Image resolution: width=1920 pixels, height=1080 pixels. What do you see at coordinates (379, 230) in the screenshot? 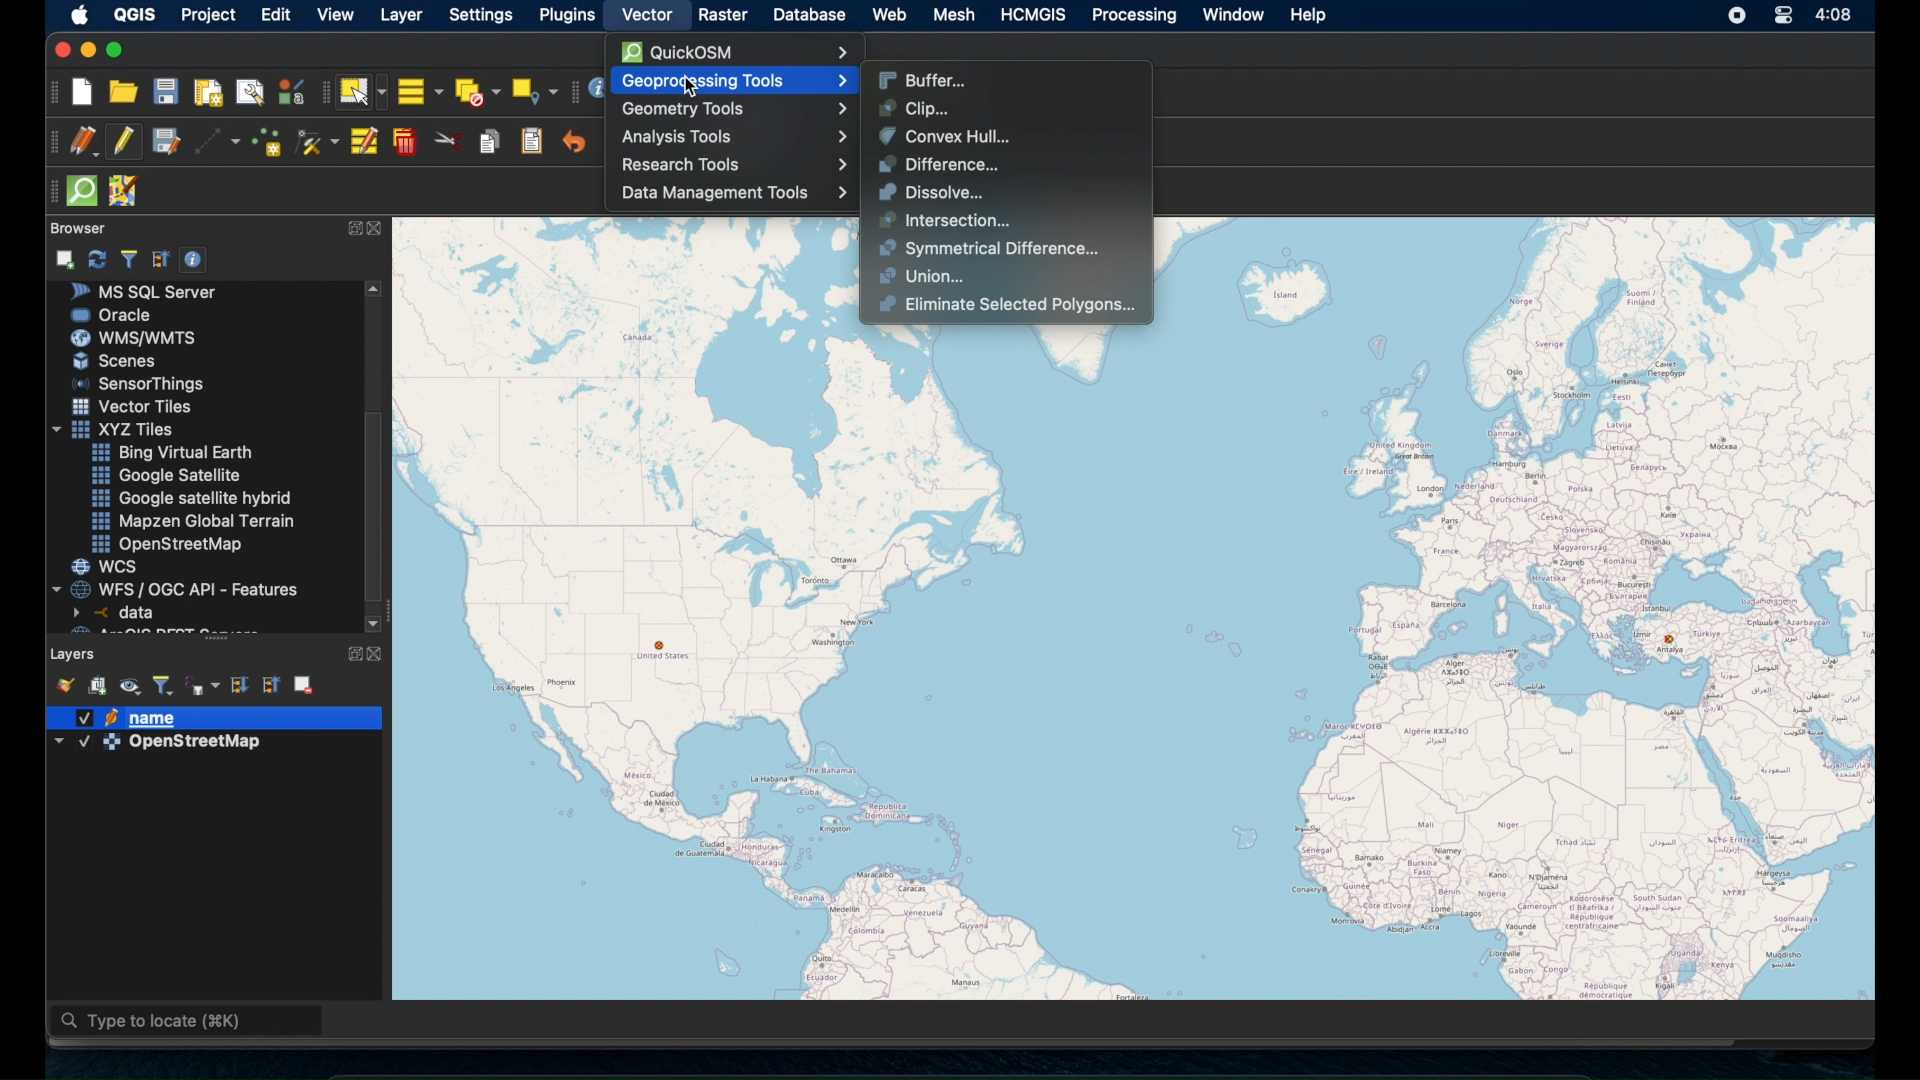
I see `close` at bounding box center [379, 230].